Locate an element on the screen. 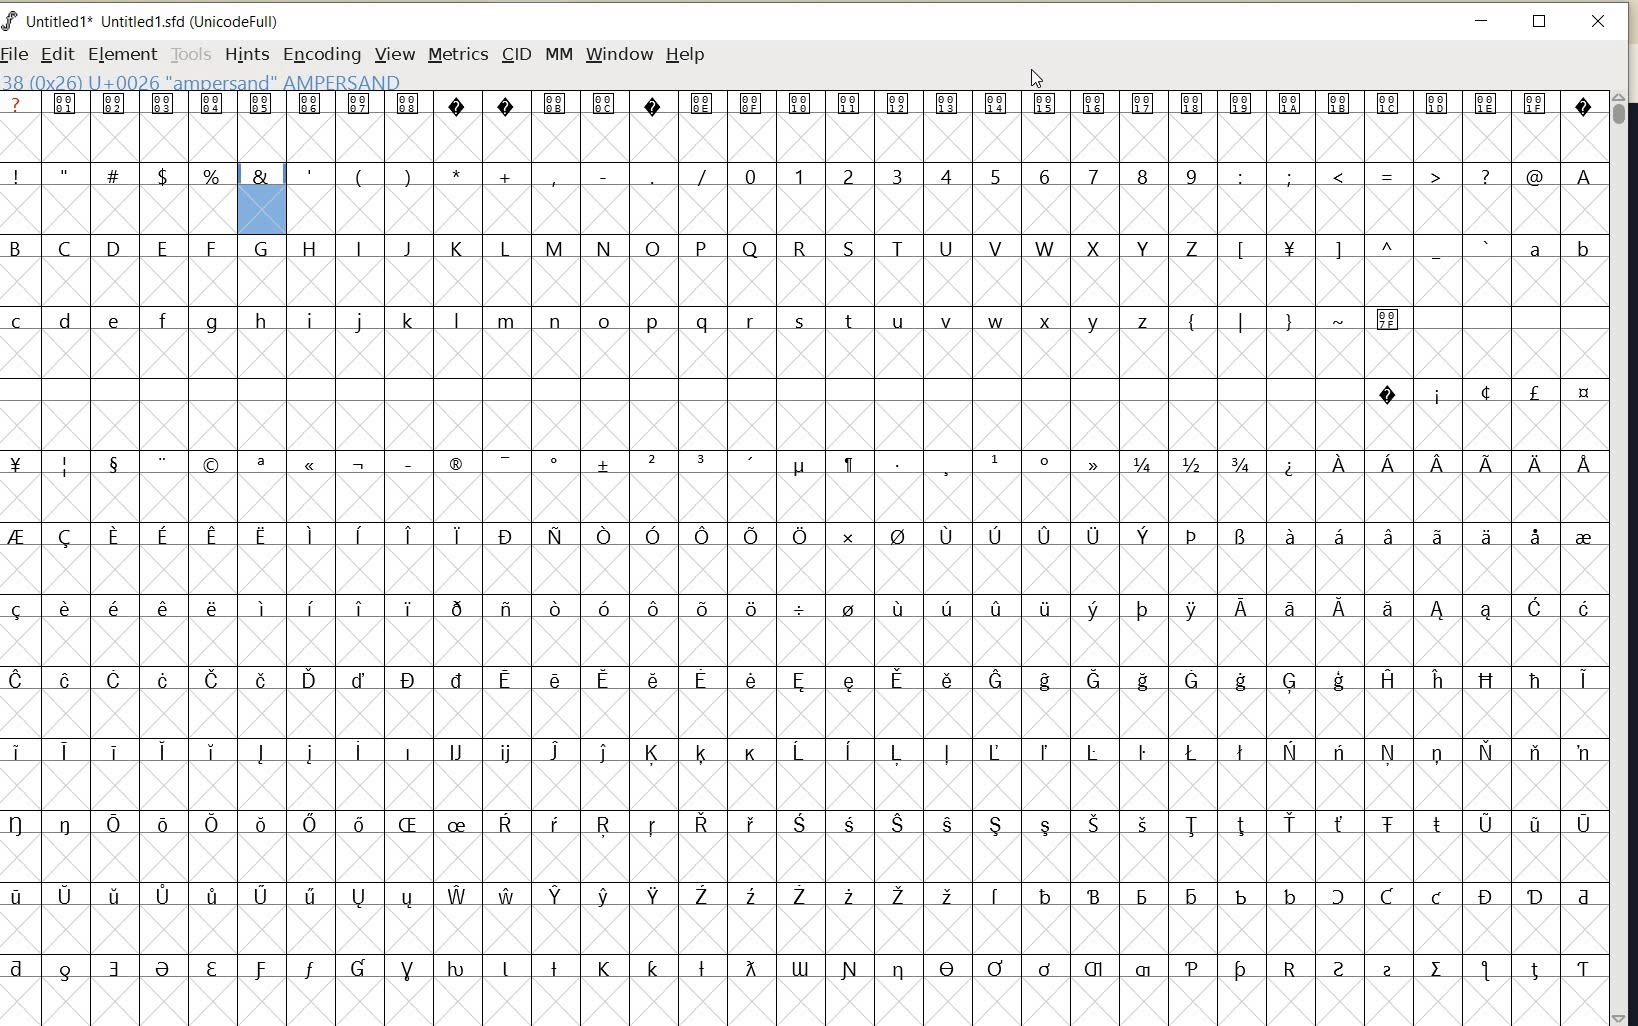 The image size is (1638, 1026). FONT NAME is located at coordinates (151, 21).